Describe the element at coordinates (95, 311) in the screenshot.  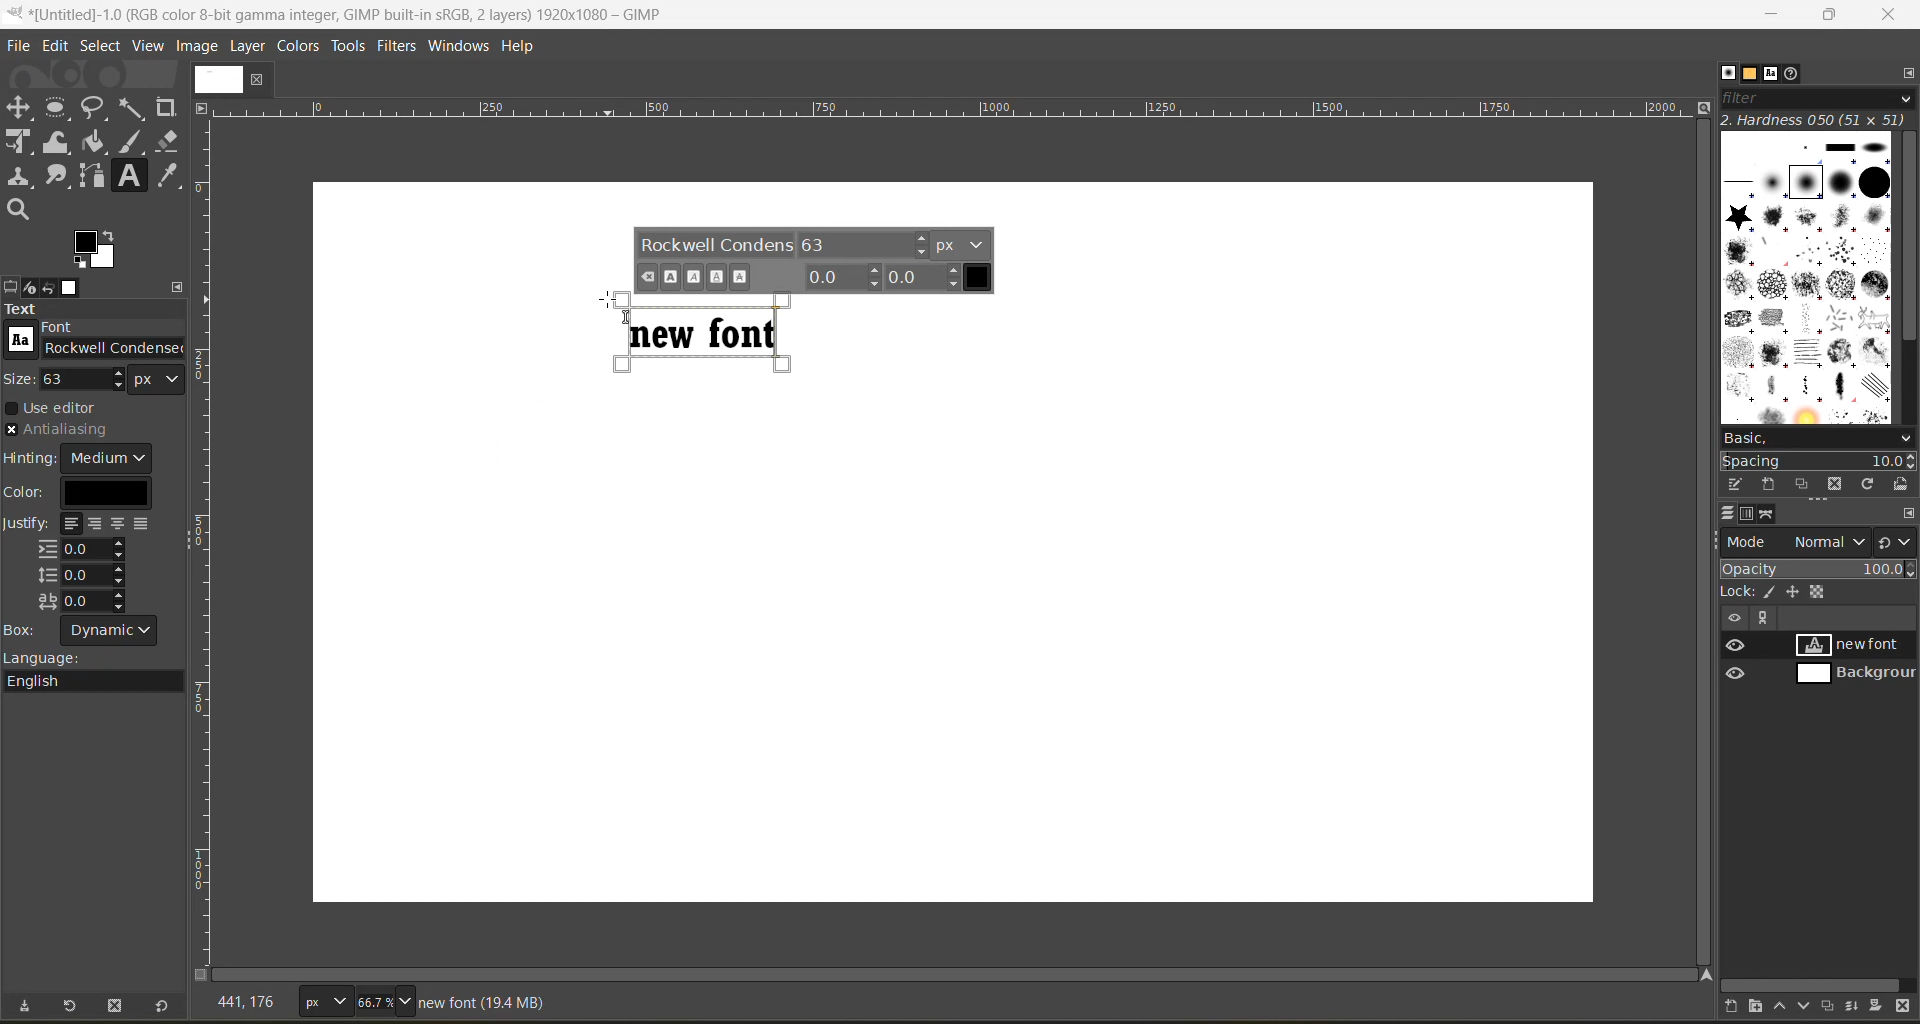
I see `text` at that location.